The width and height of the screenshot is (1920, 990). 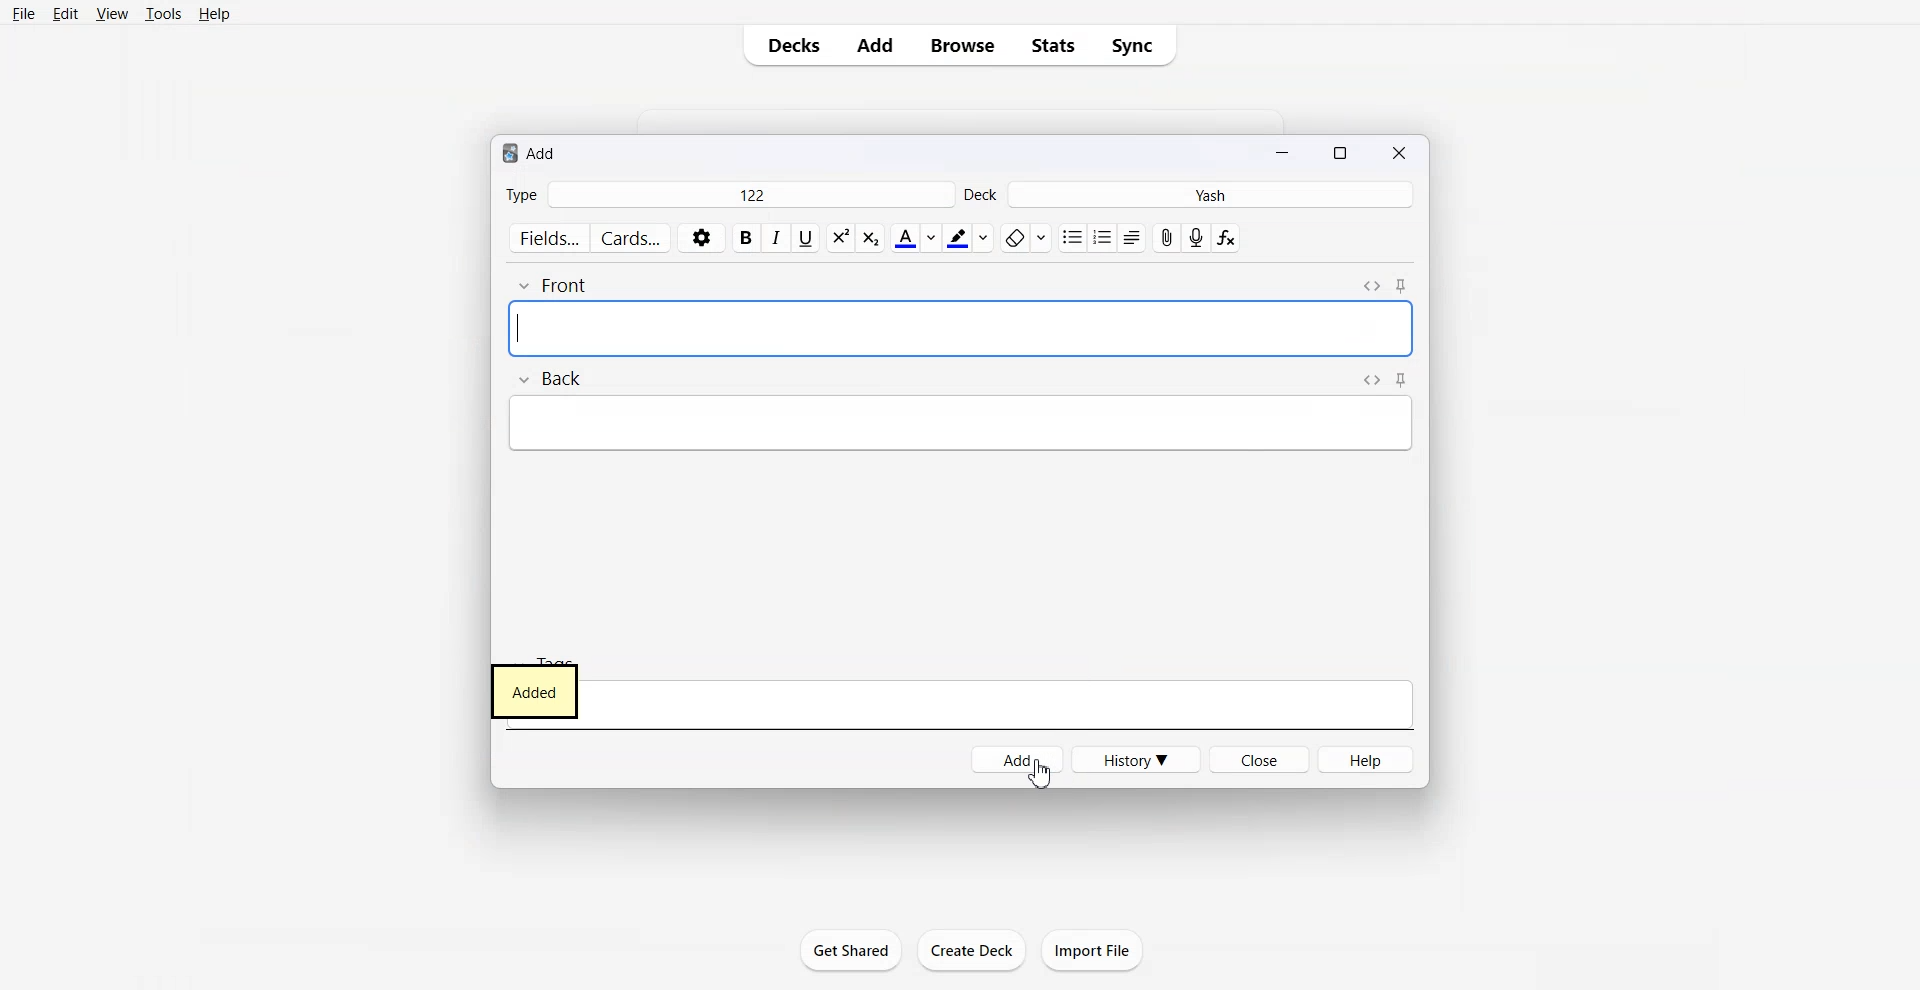 I want to click on Maximize, so click(x=1342, y=153).